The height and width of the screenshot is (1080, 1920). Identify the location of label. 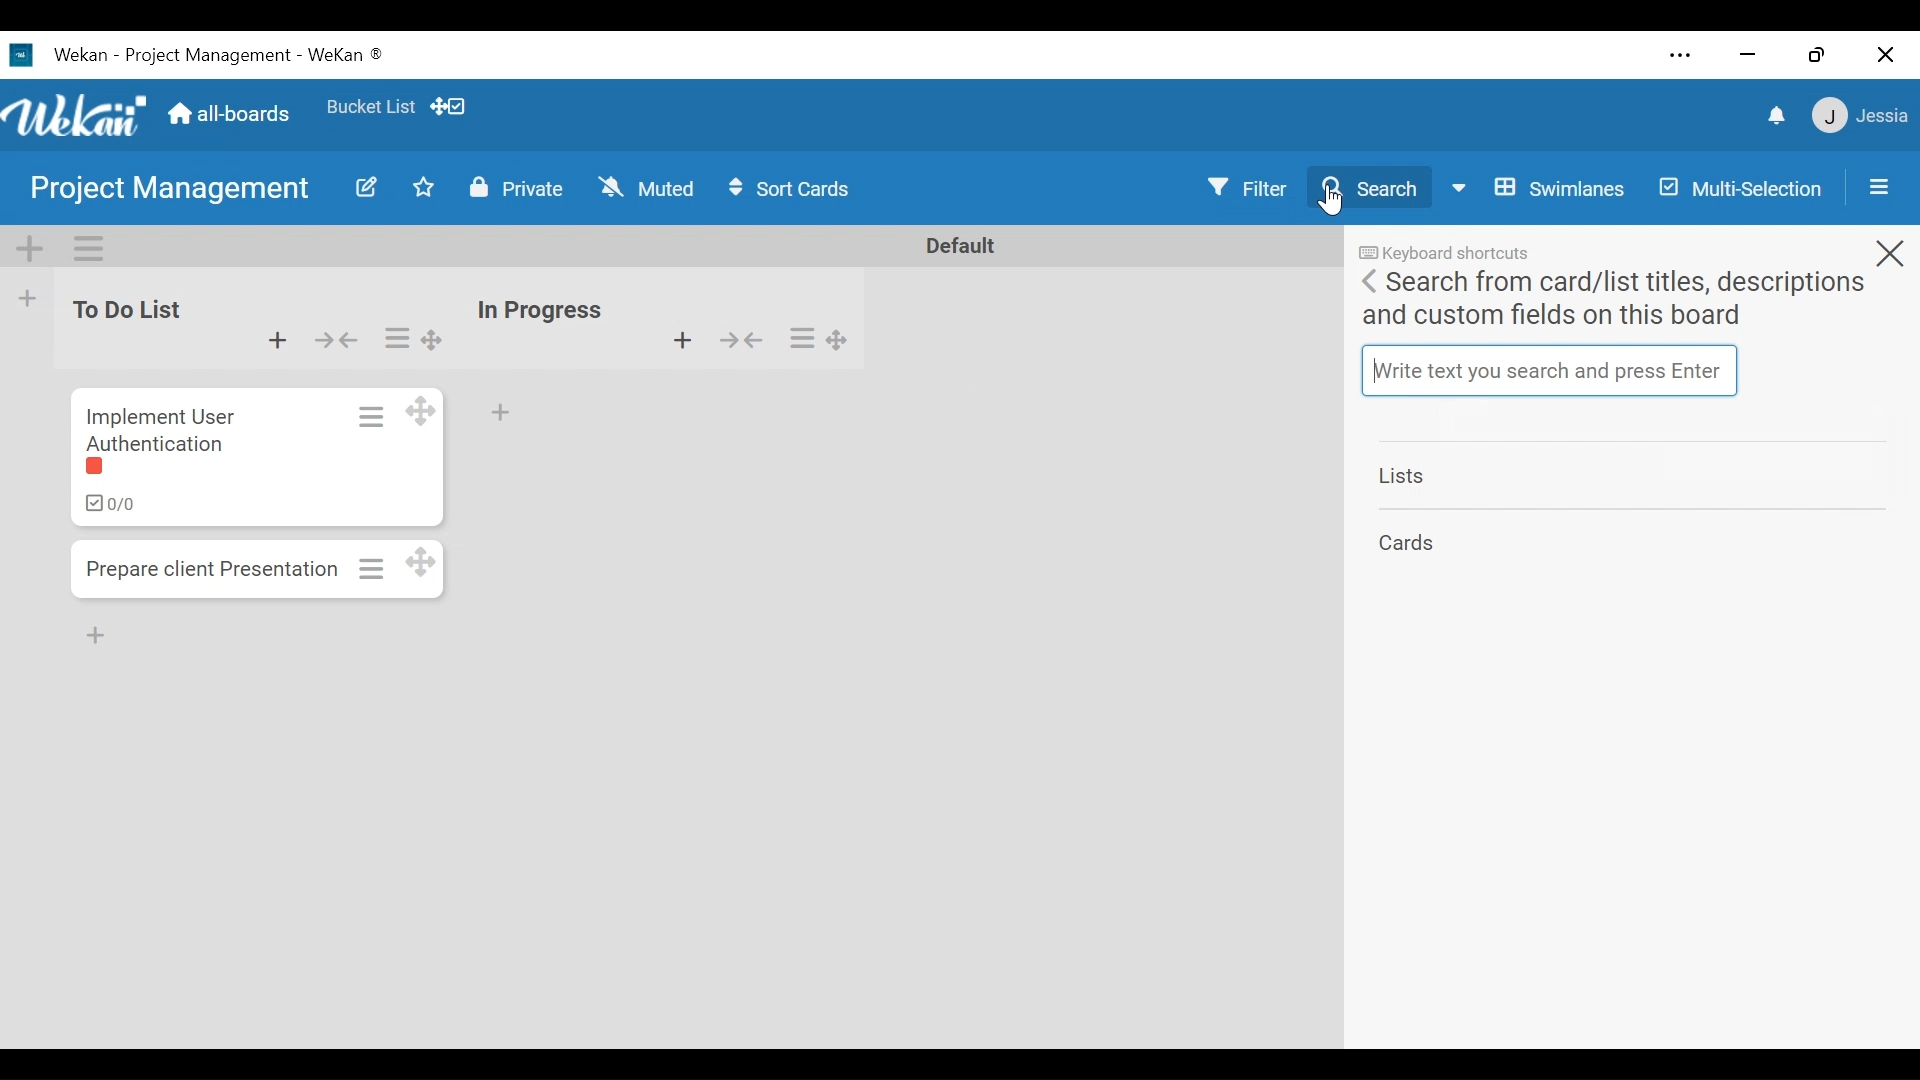
(103, 470).